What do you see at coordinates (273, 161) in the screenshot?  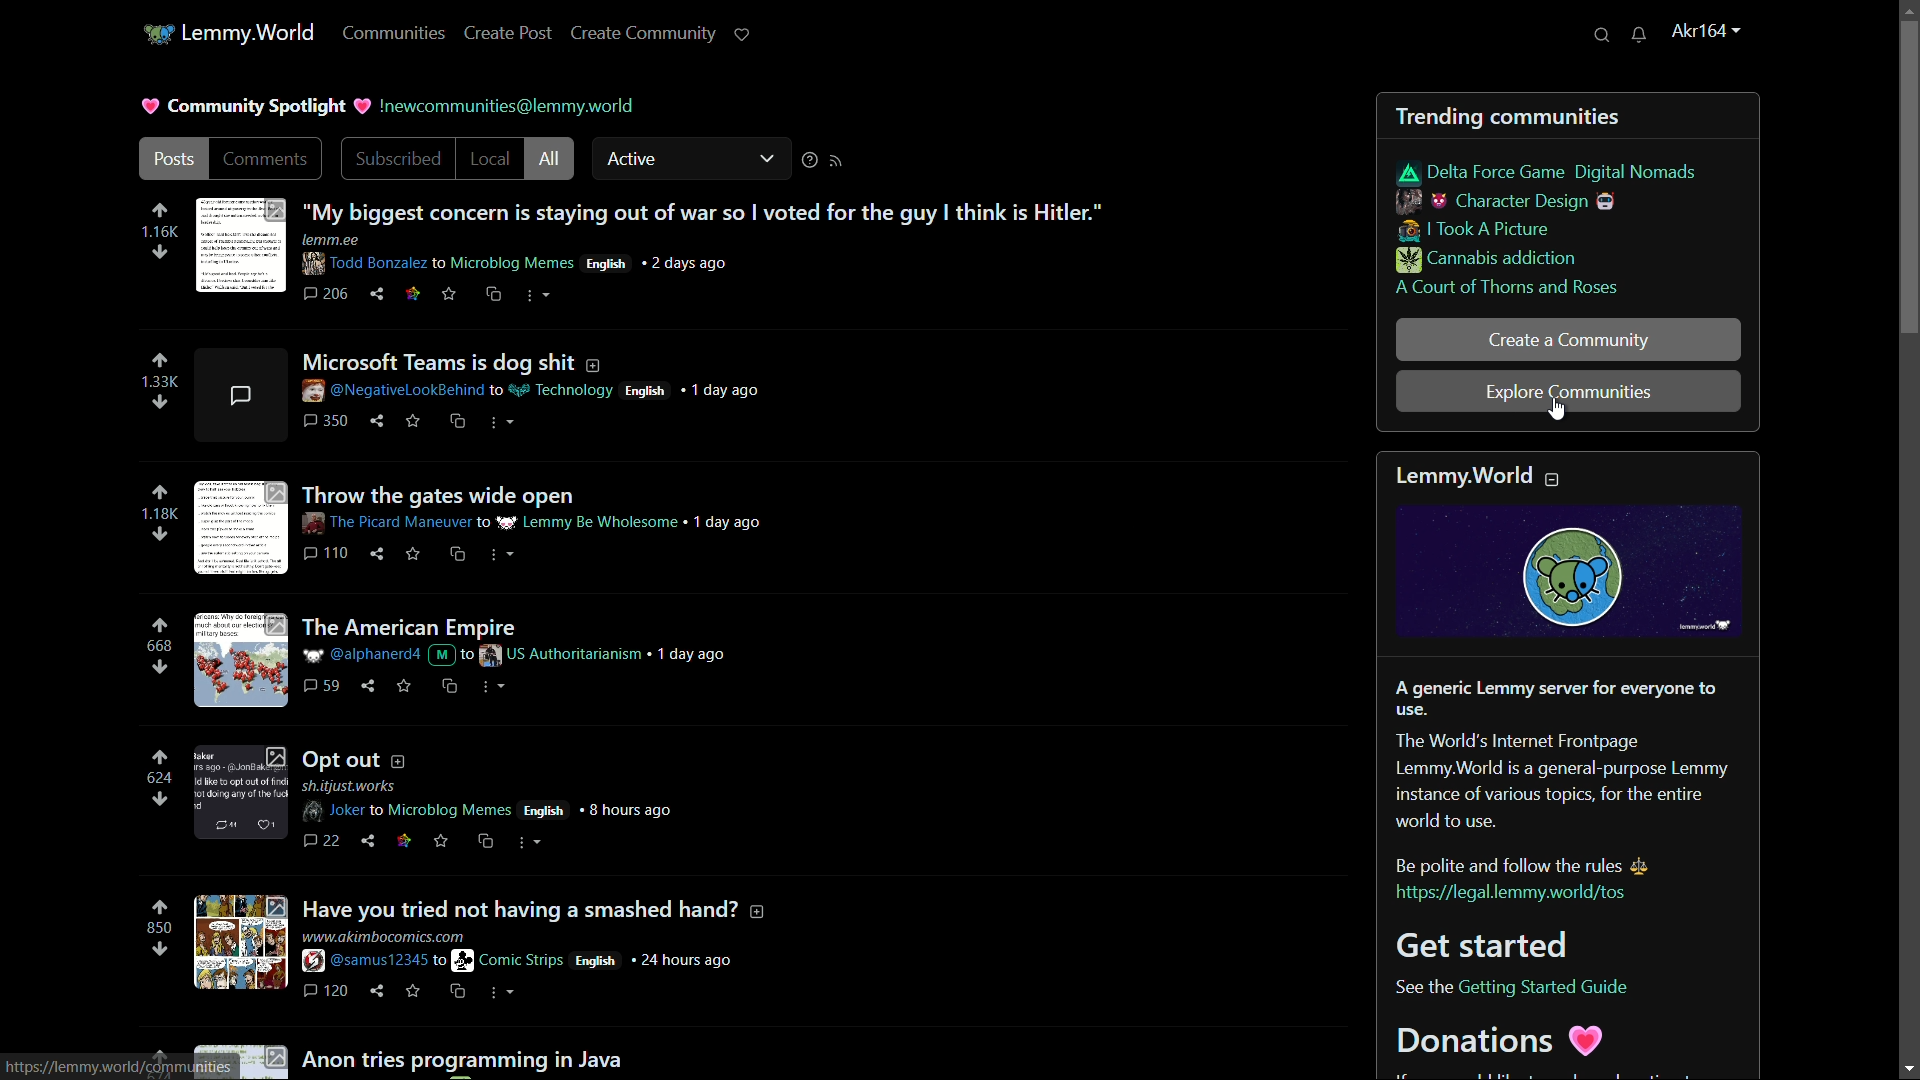 I see `comments` at bounding box center [273, 161].